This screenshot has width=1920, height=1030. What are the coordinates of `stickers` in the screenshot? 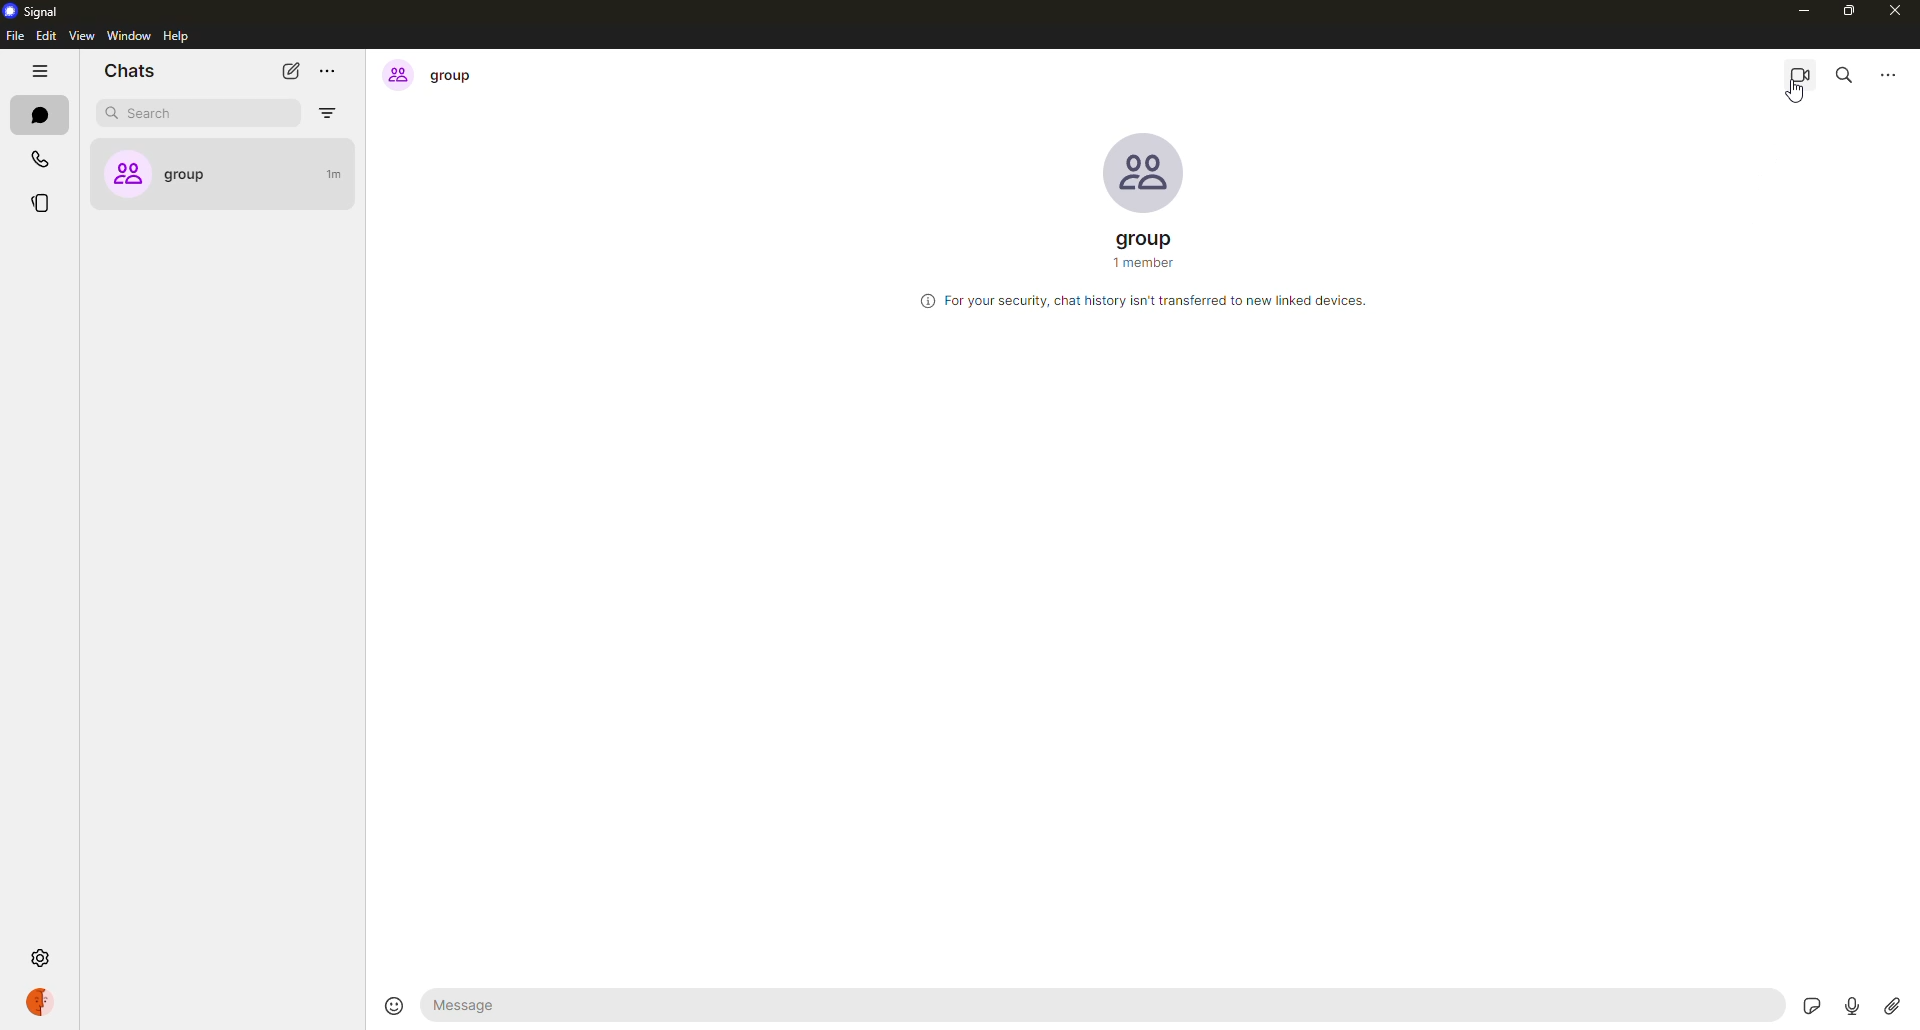 It's located at (1812, 1002).